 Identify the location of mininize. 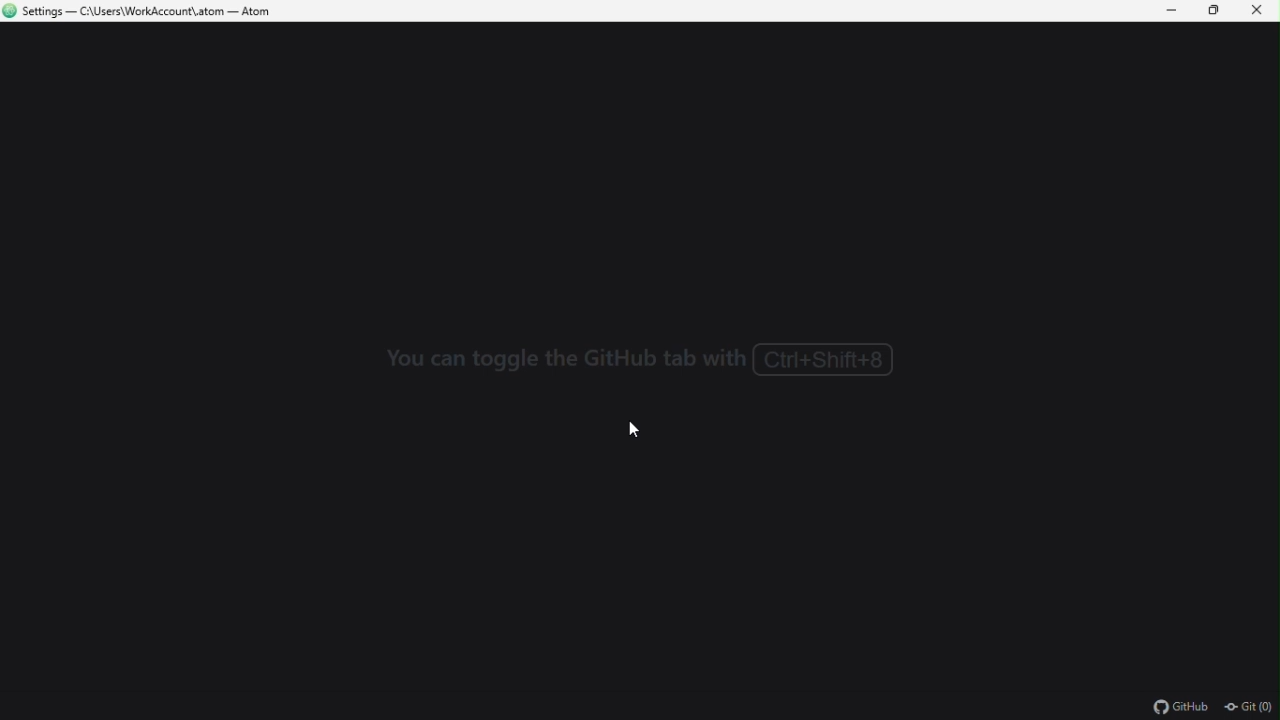
(1173, 10).